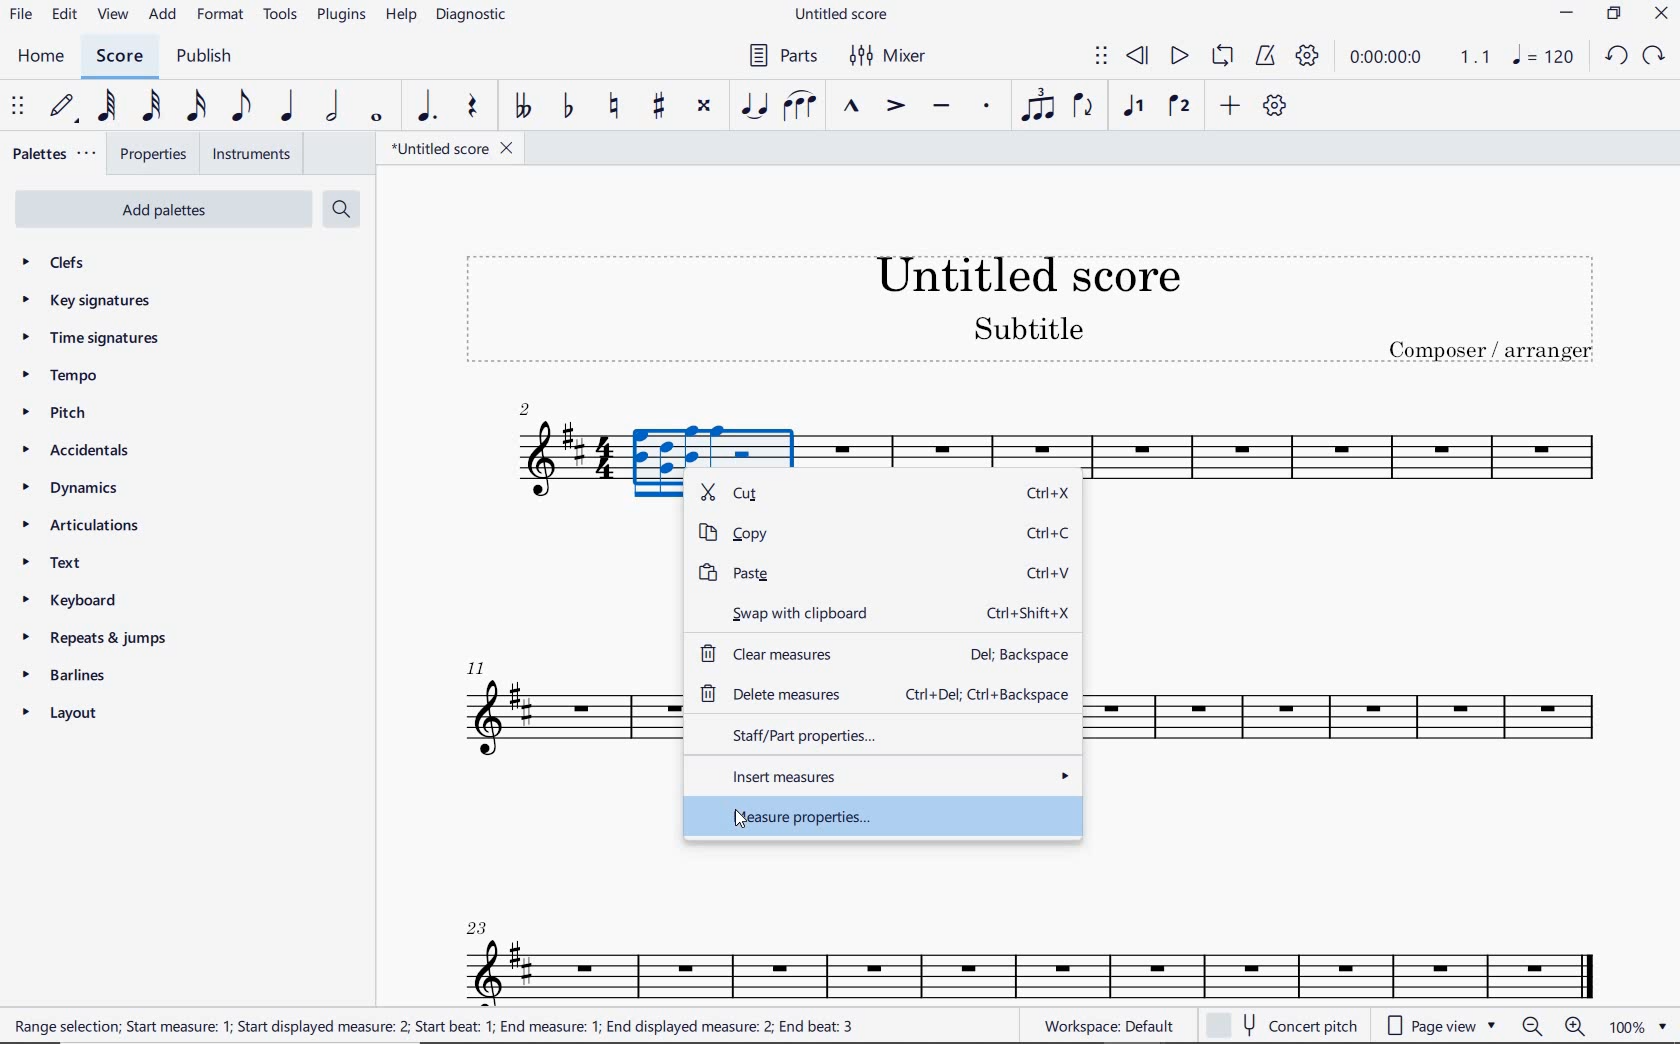 This screenshot has height=1044, width=1680. Describe the element at coordinates (1661, 16) in the screenshot. I see `CLOSE` at that location.